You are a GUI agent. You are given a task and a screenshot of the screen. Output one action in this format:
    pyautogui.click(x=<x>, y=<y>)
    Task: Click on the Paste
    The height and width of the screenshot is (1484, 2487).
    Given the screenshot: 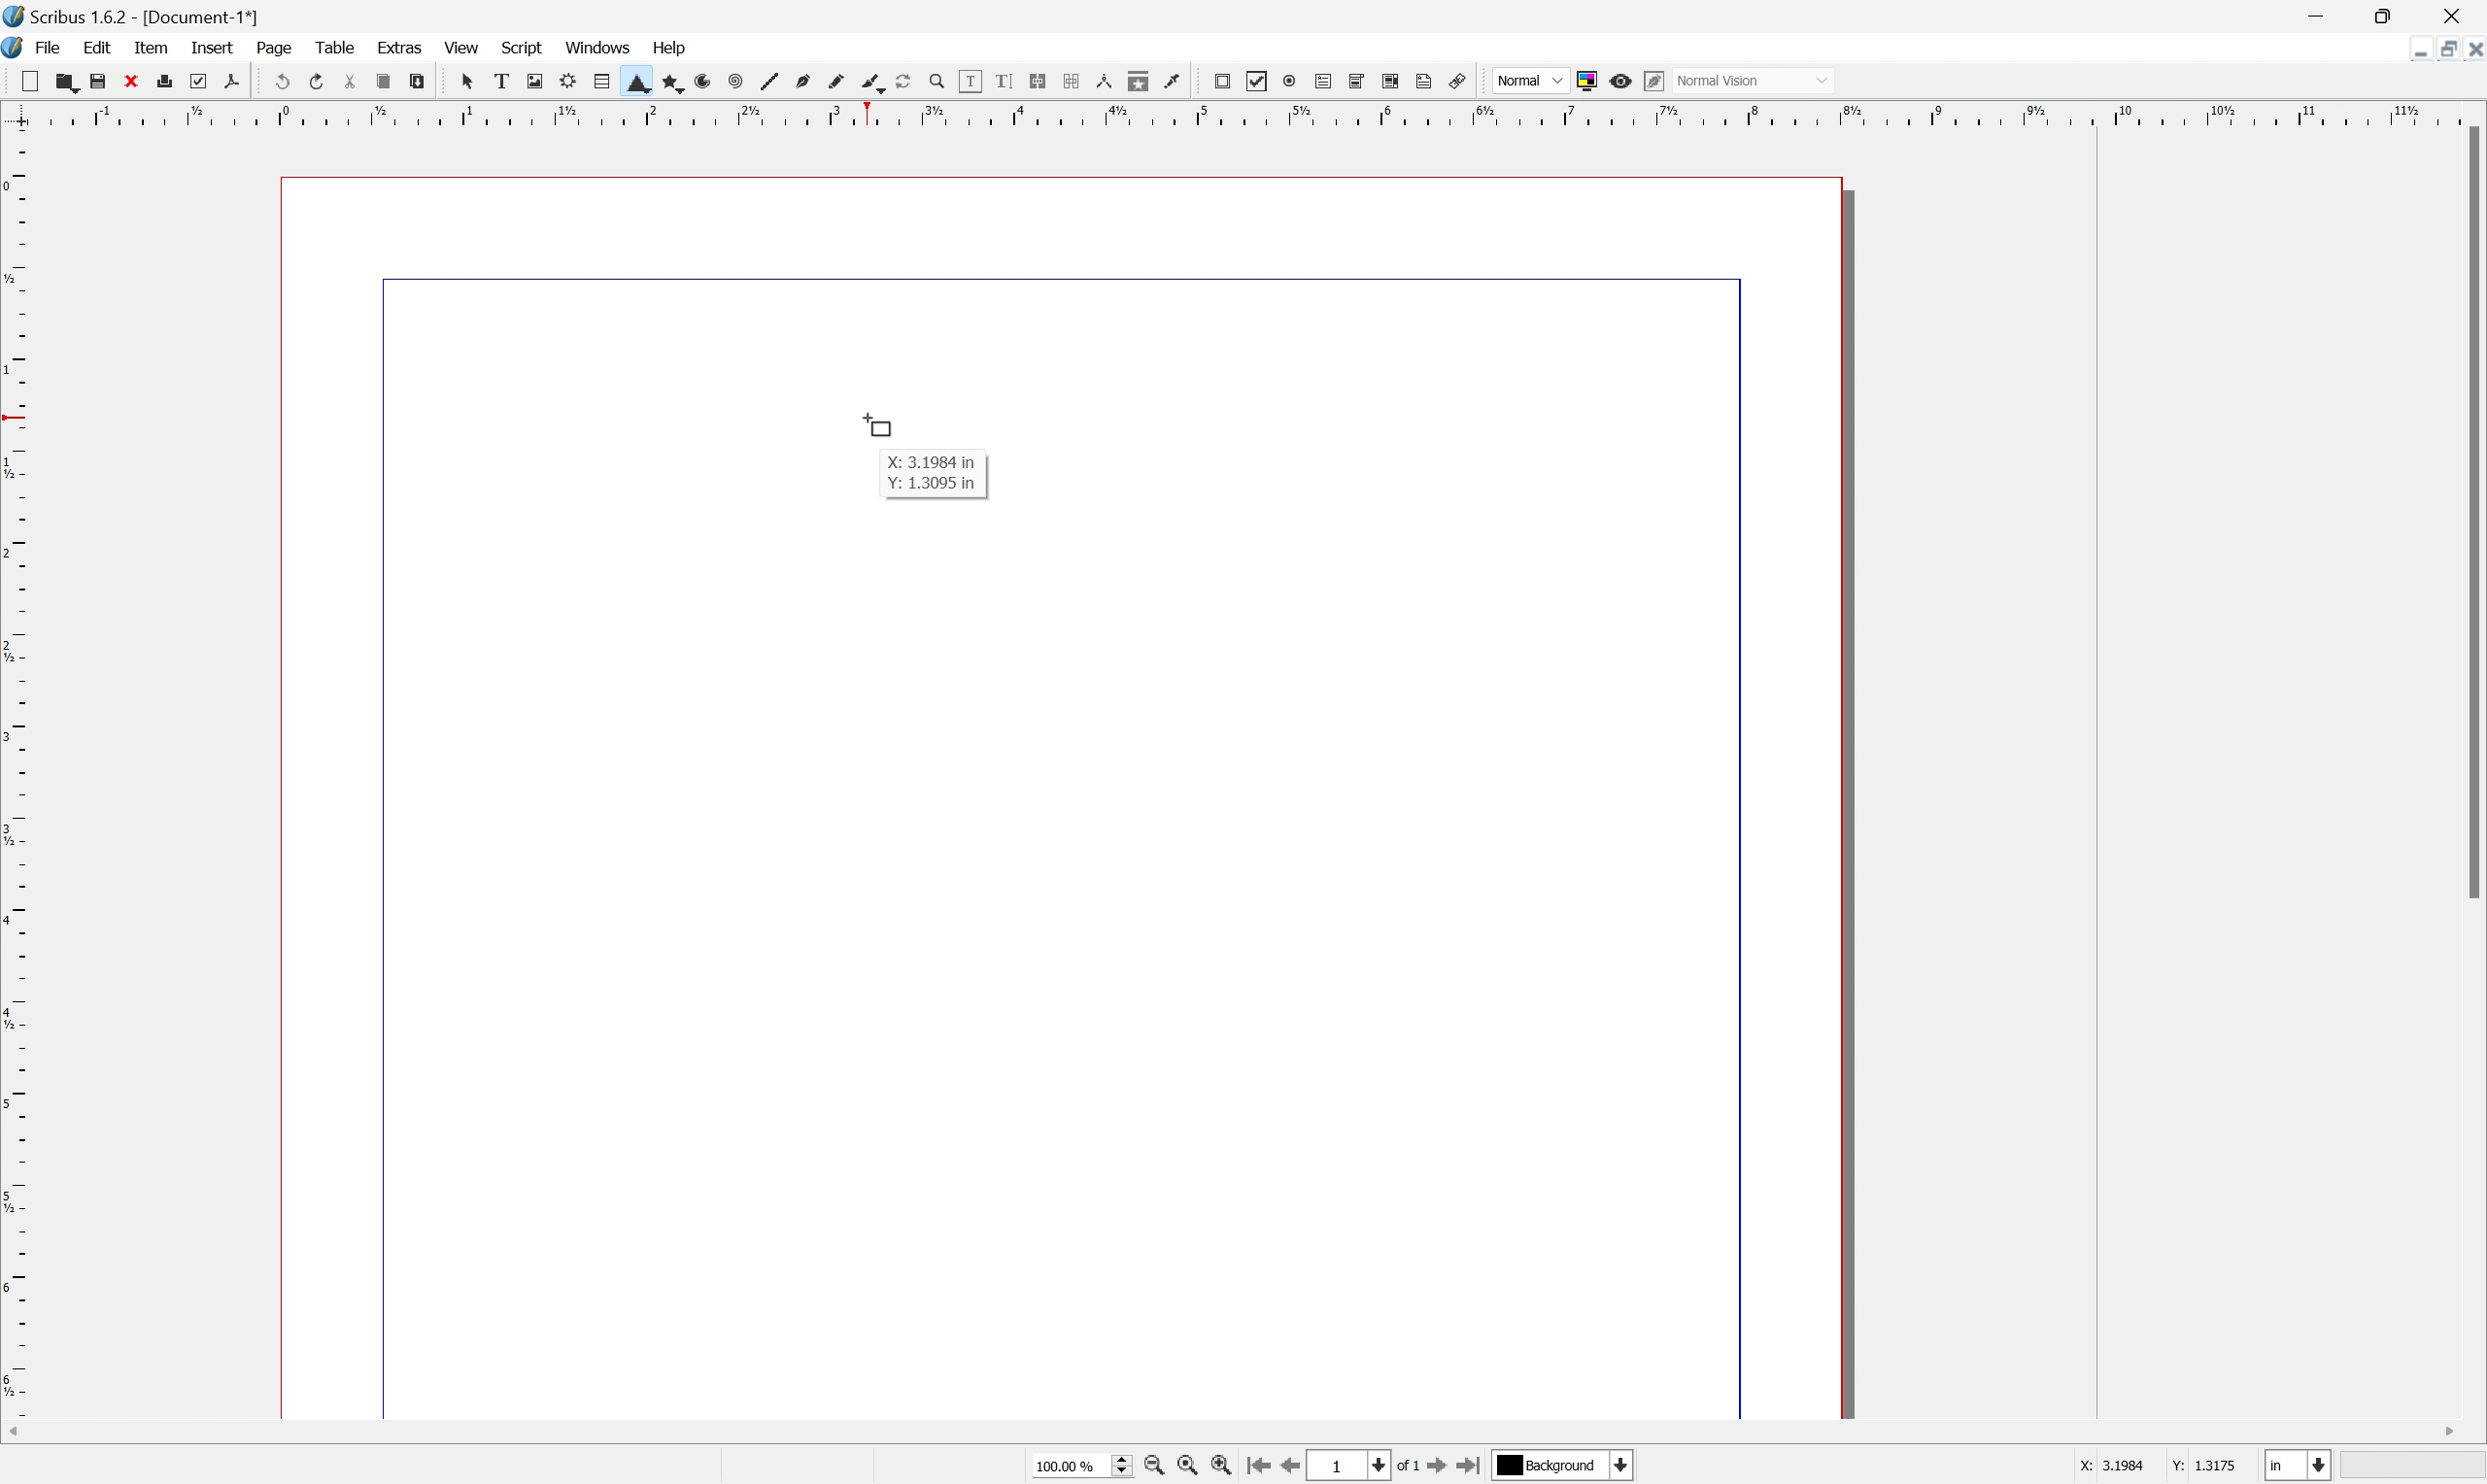 What is the action you would take?
    pyautogui.click(x=425, y=83)
    